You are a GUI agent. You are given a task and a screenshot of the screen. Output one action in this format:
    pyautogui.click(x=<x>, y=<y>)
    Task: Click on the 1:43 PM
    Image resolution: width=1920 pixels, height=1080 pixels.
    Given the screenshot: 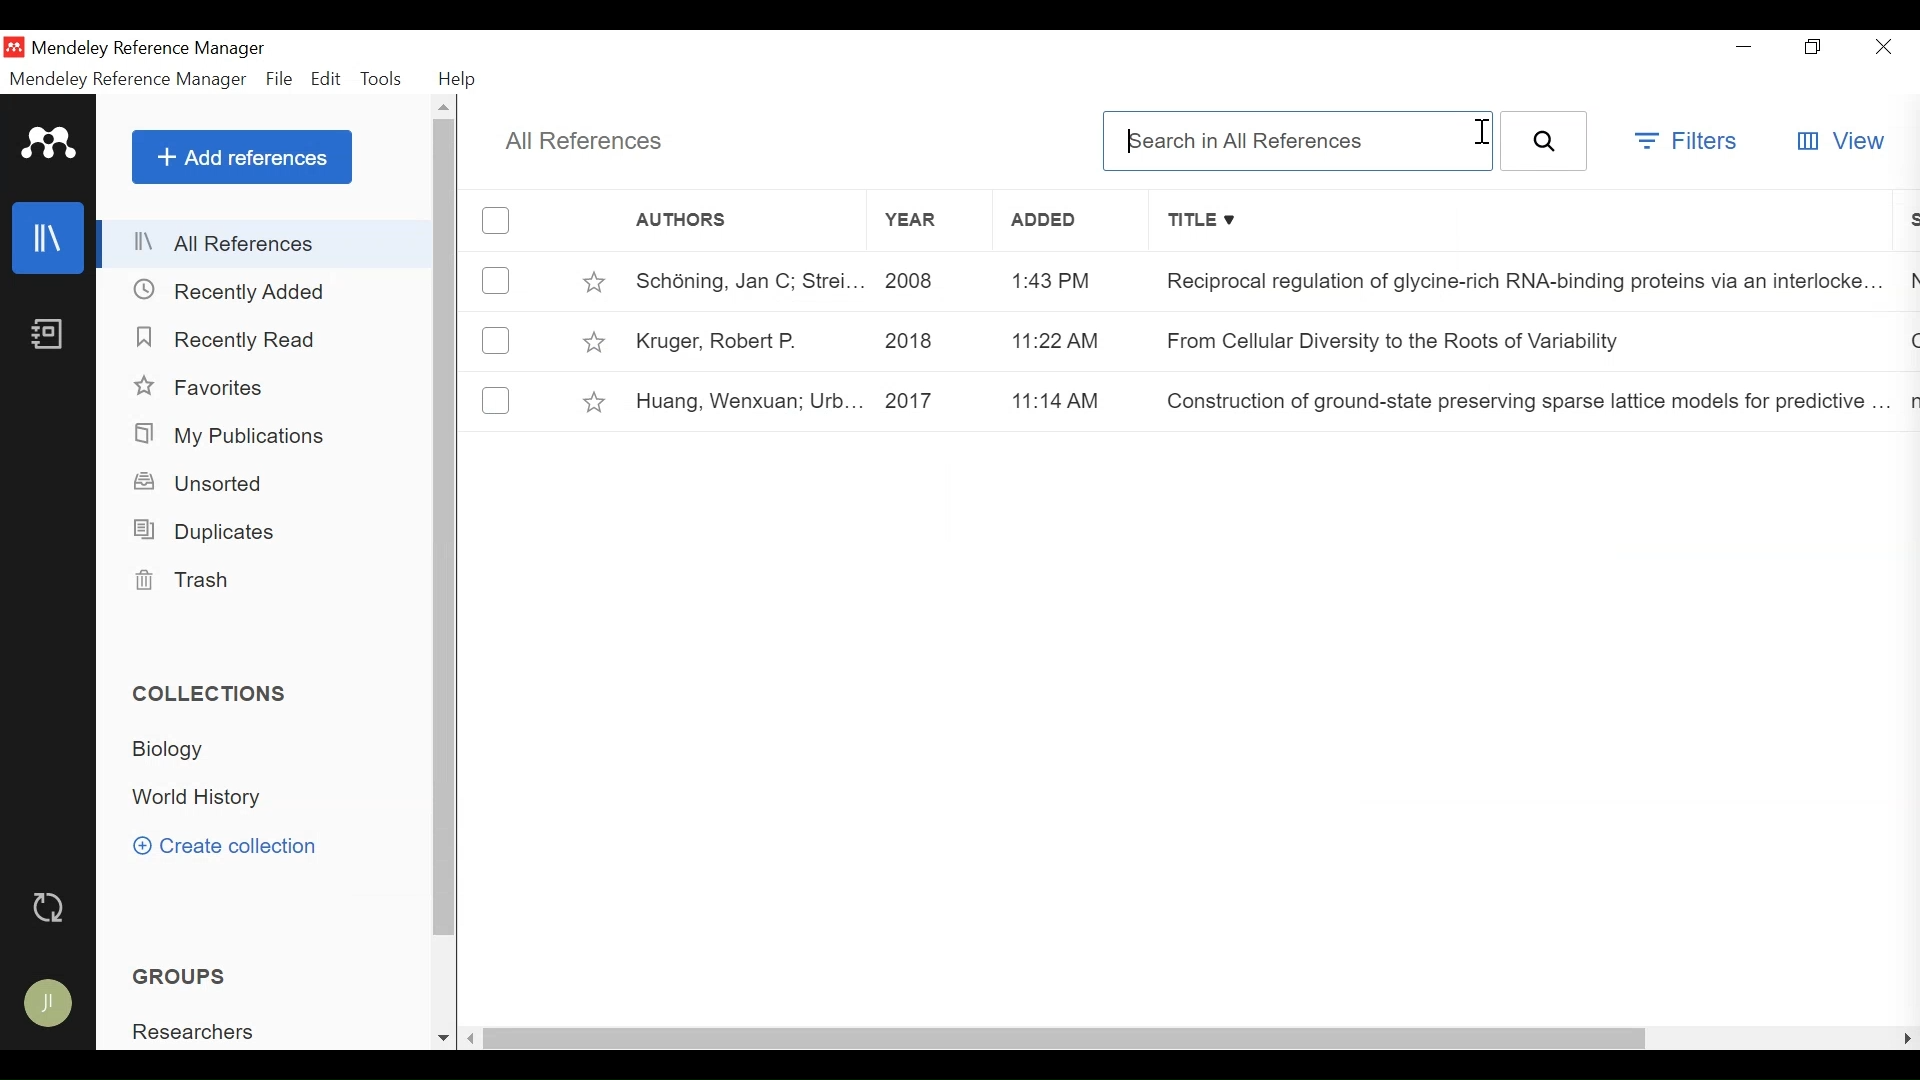 What is the action you would take?
    pyautogui.click(x=1073, y=278)
    